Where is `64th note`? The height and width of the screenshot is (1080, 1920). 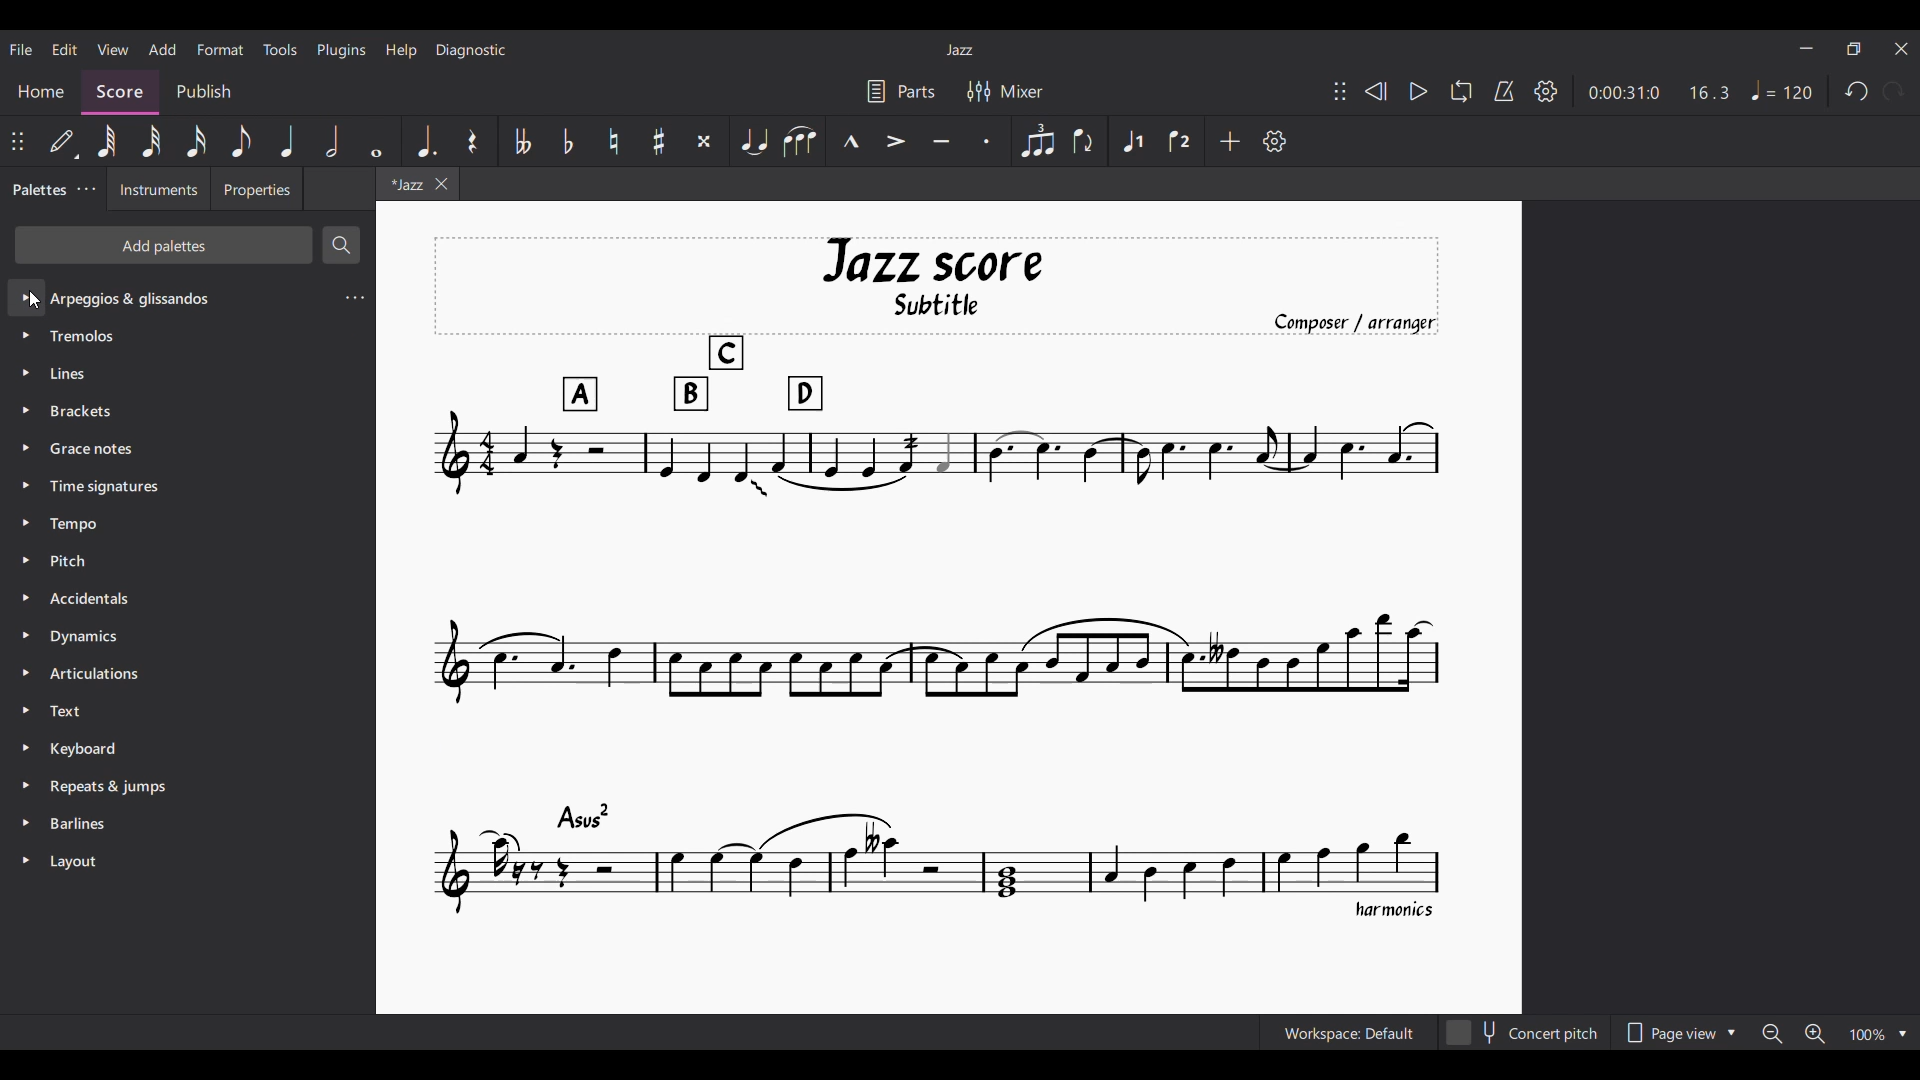
64th note is located at coordinates (107, 141).